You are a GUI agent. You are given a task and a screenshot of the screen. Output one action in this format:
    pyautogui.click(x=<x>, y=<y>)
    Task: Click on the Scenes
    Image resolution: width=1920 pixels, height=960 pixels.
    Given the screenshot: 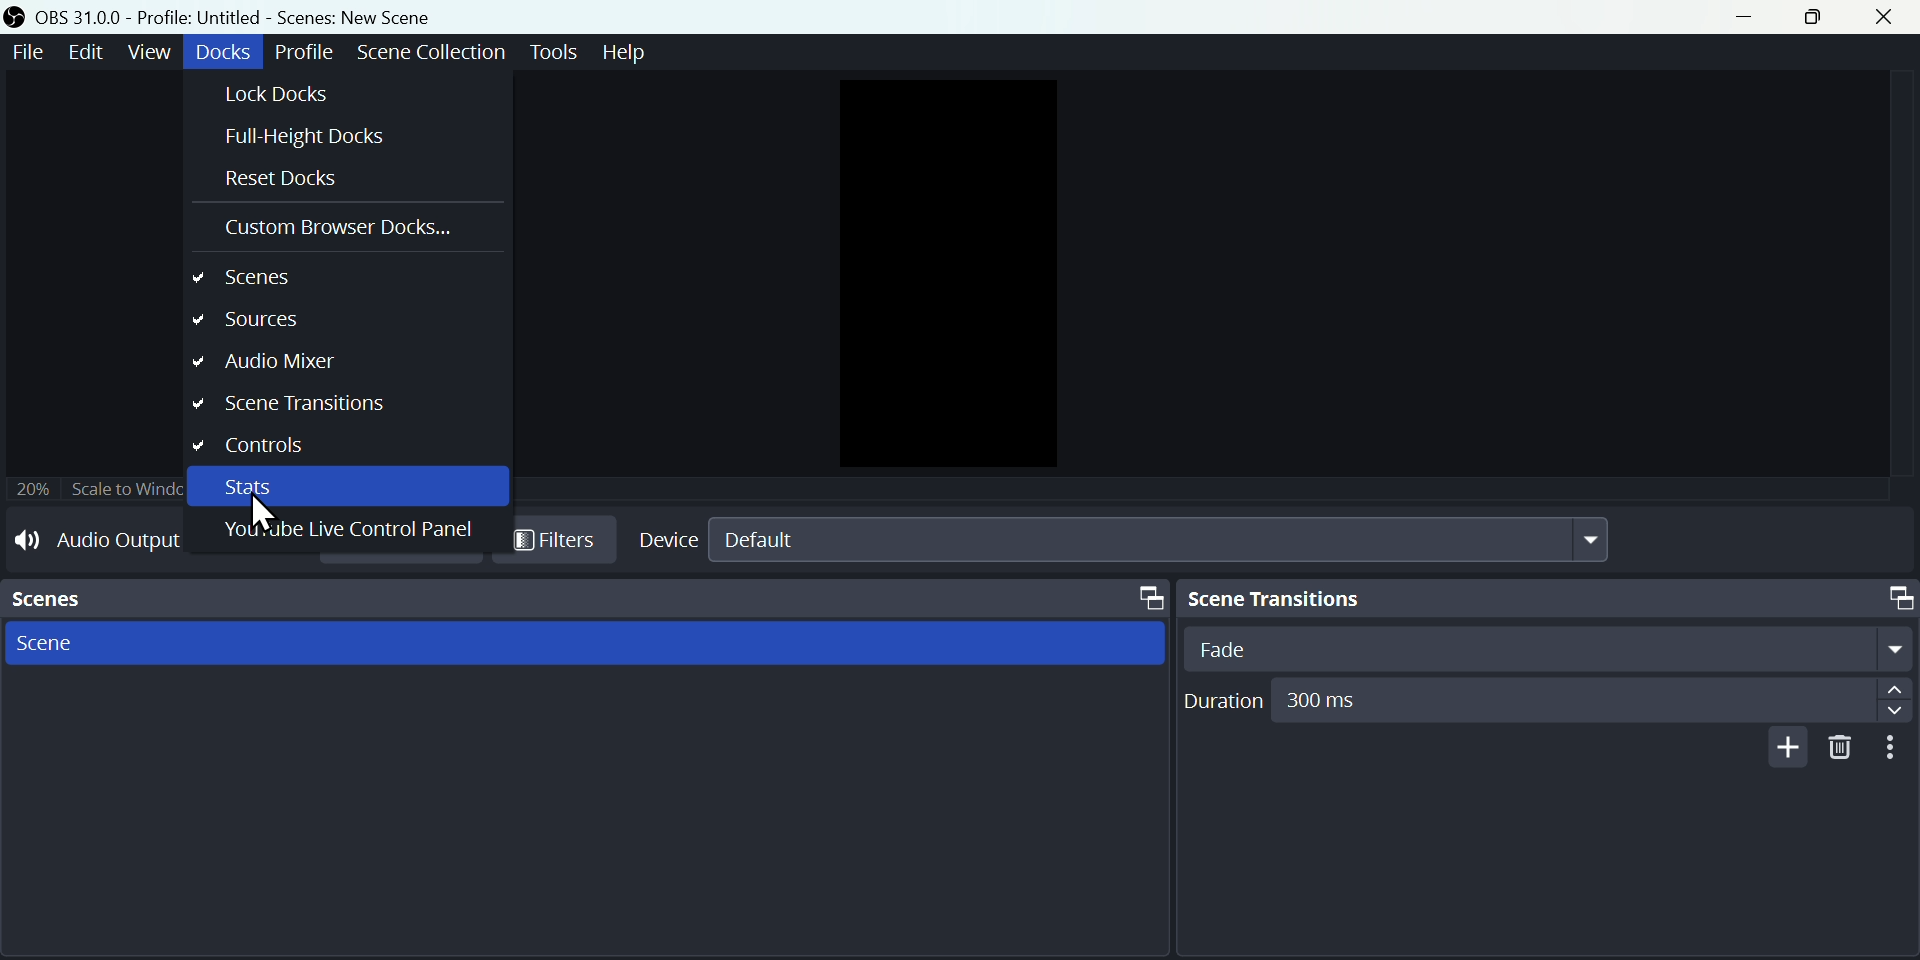 What is the action you would take?
    pyautogui.click(x=583, y=600)
    